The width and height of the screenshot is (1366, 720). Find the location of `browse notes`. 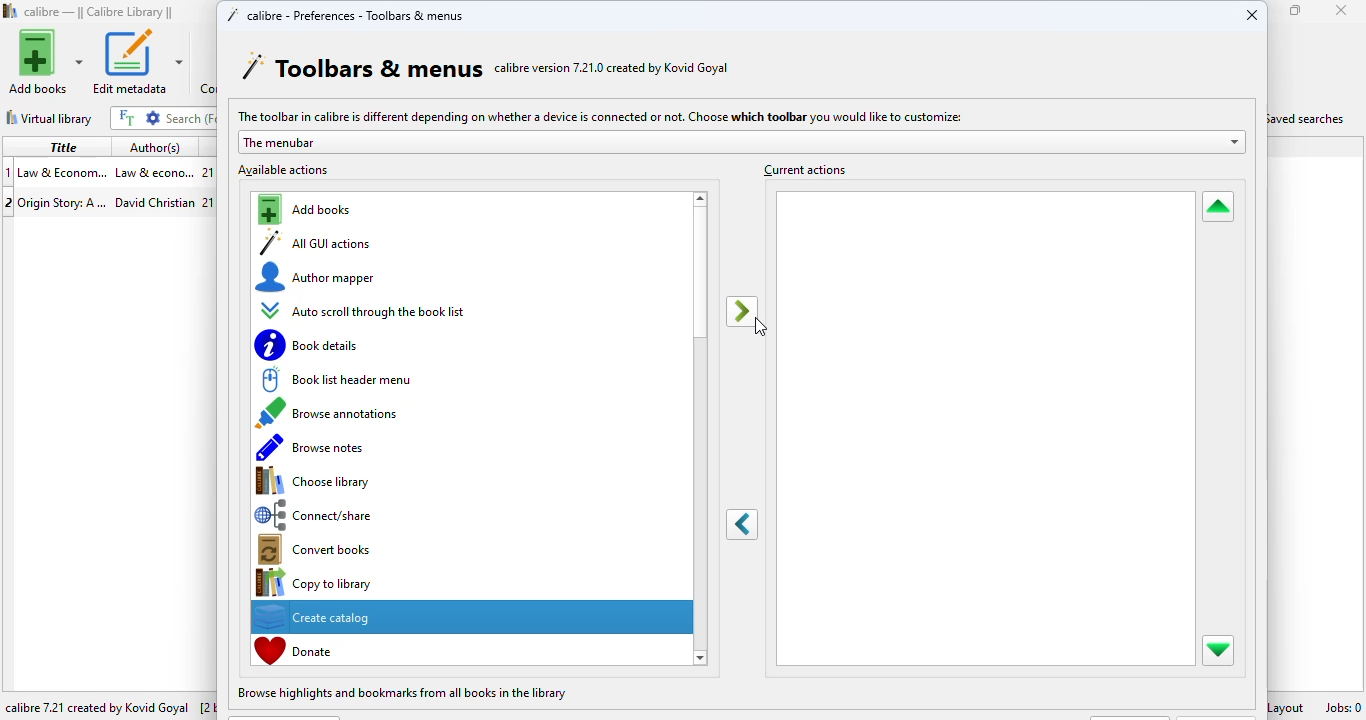

browse notes is located at coordinates (311, 448).